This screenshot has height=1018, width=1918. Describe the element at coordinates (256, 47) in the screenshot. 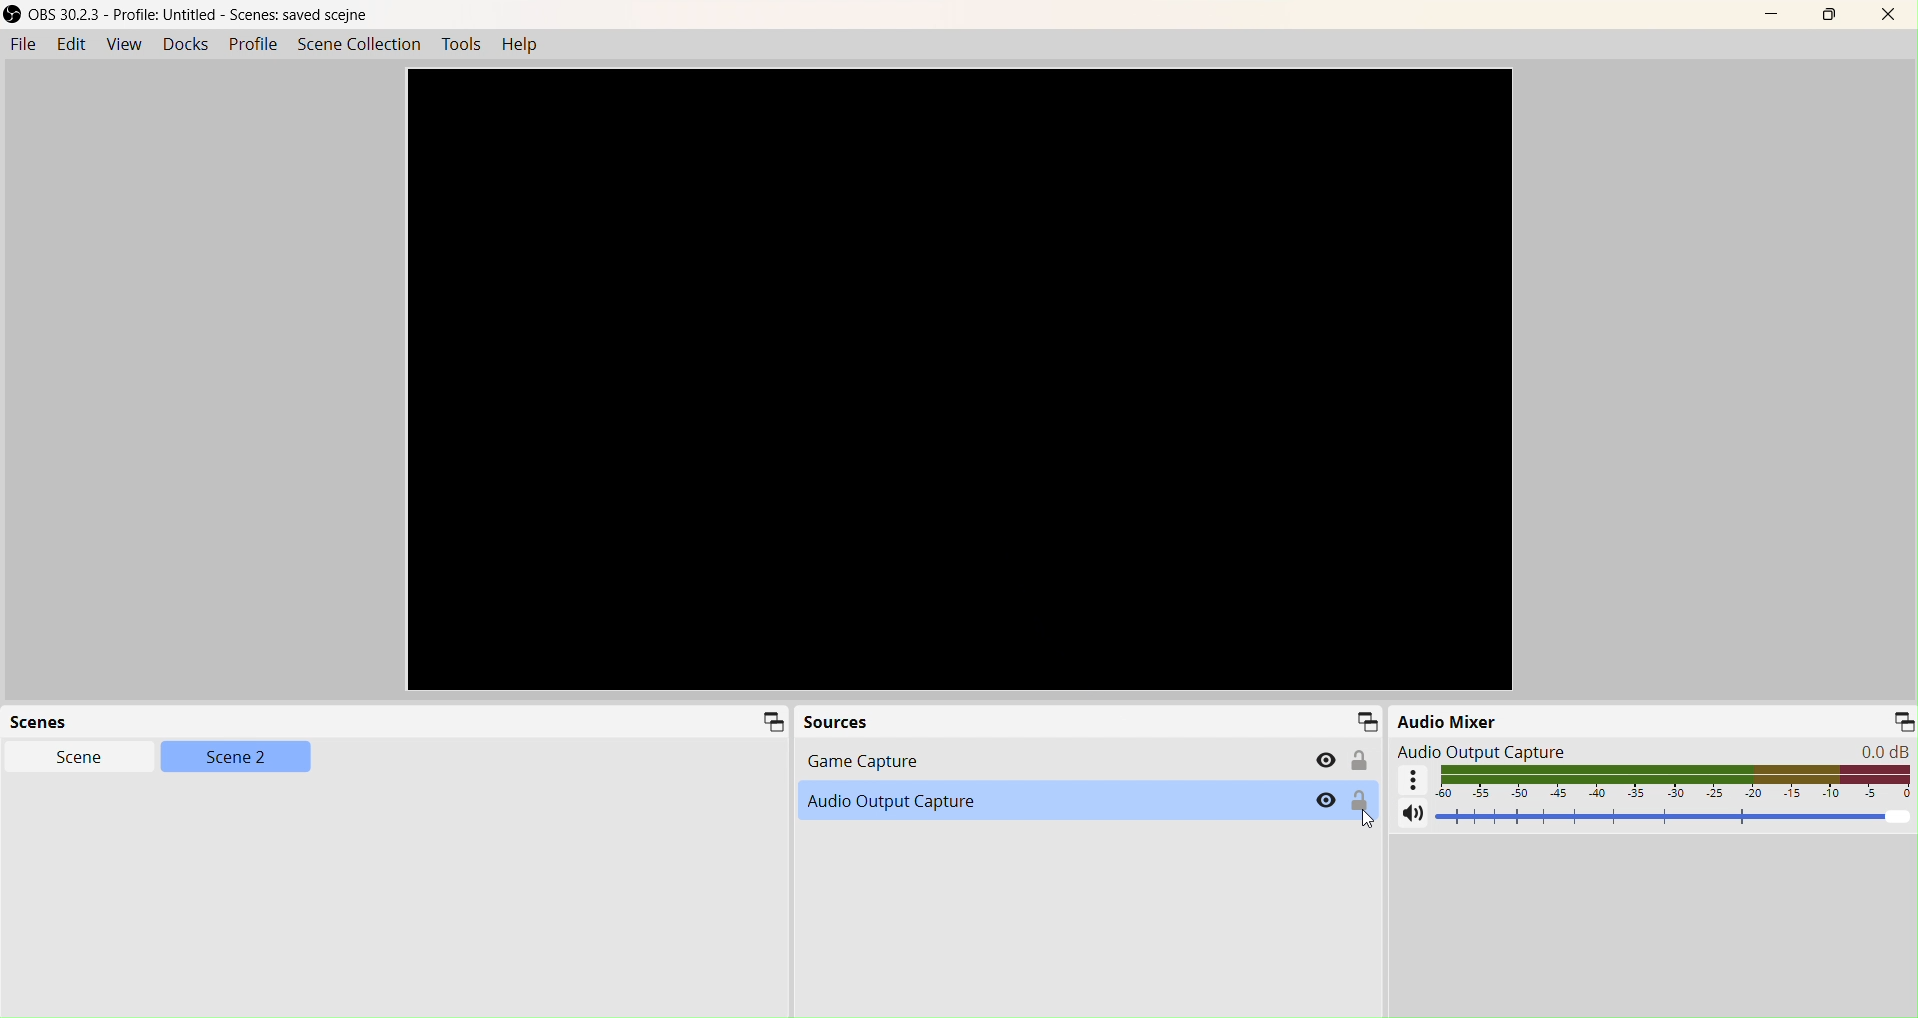

I see `Profile` at that location.